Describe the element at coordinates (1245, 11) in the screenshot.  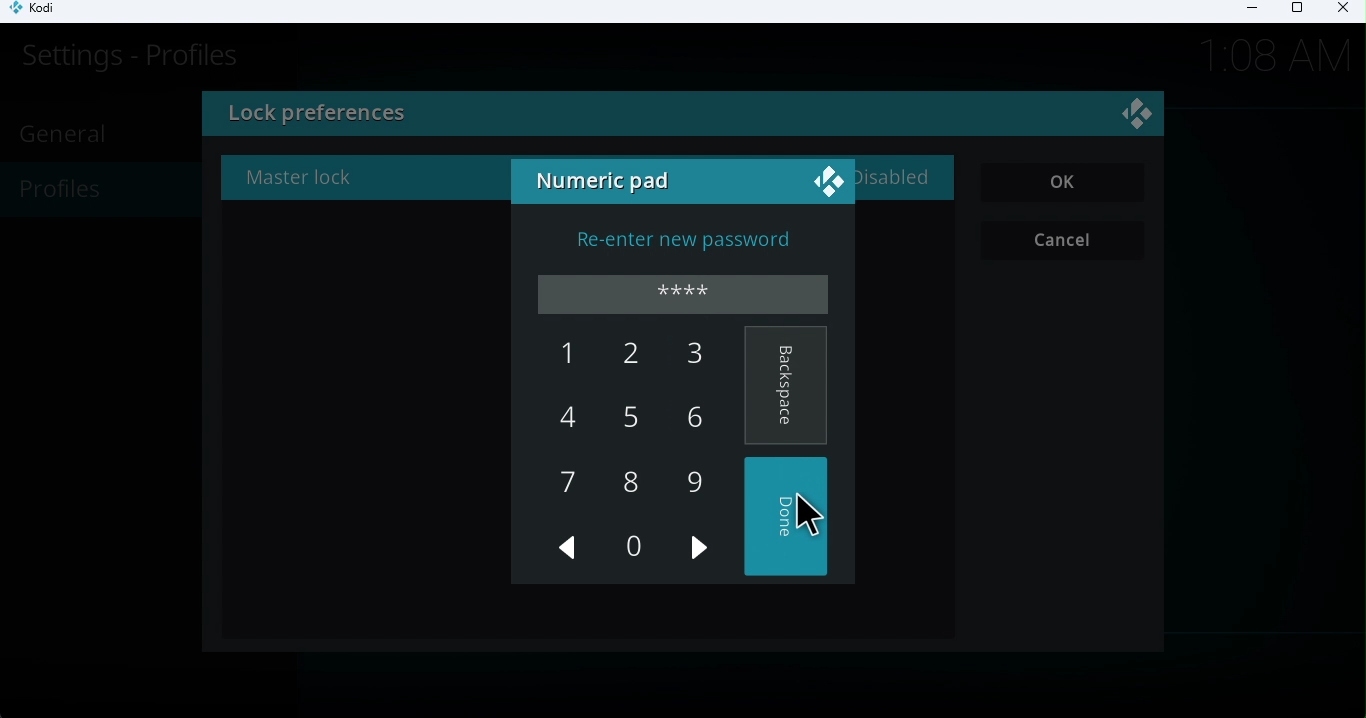
I see `Minimize` at that location.